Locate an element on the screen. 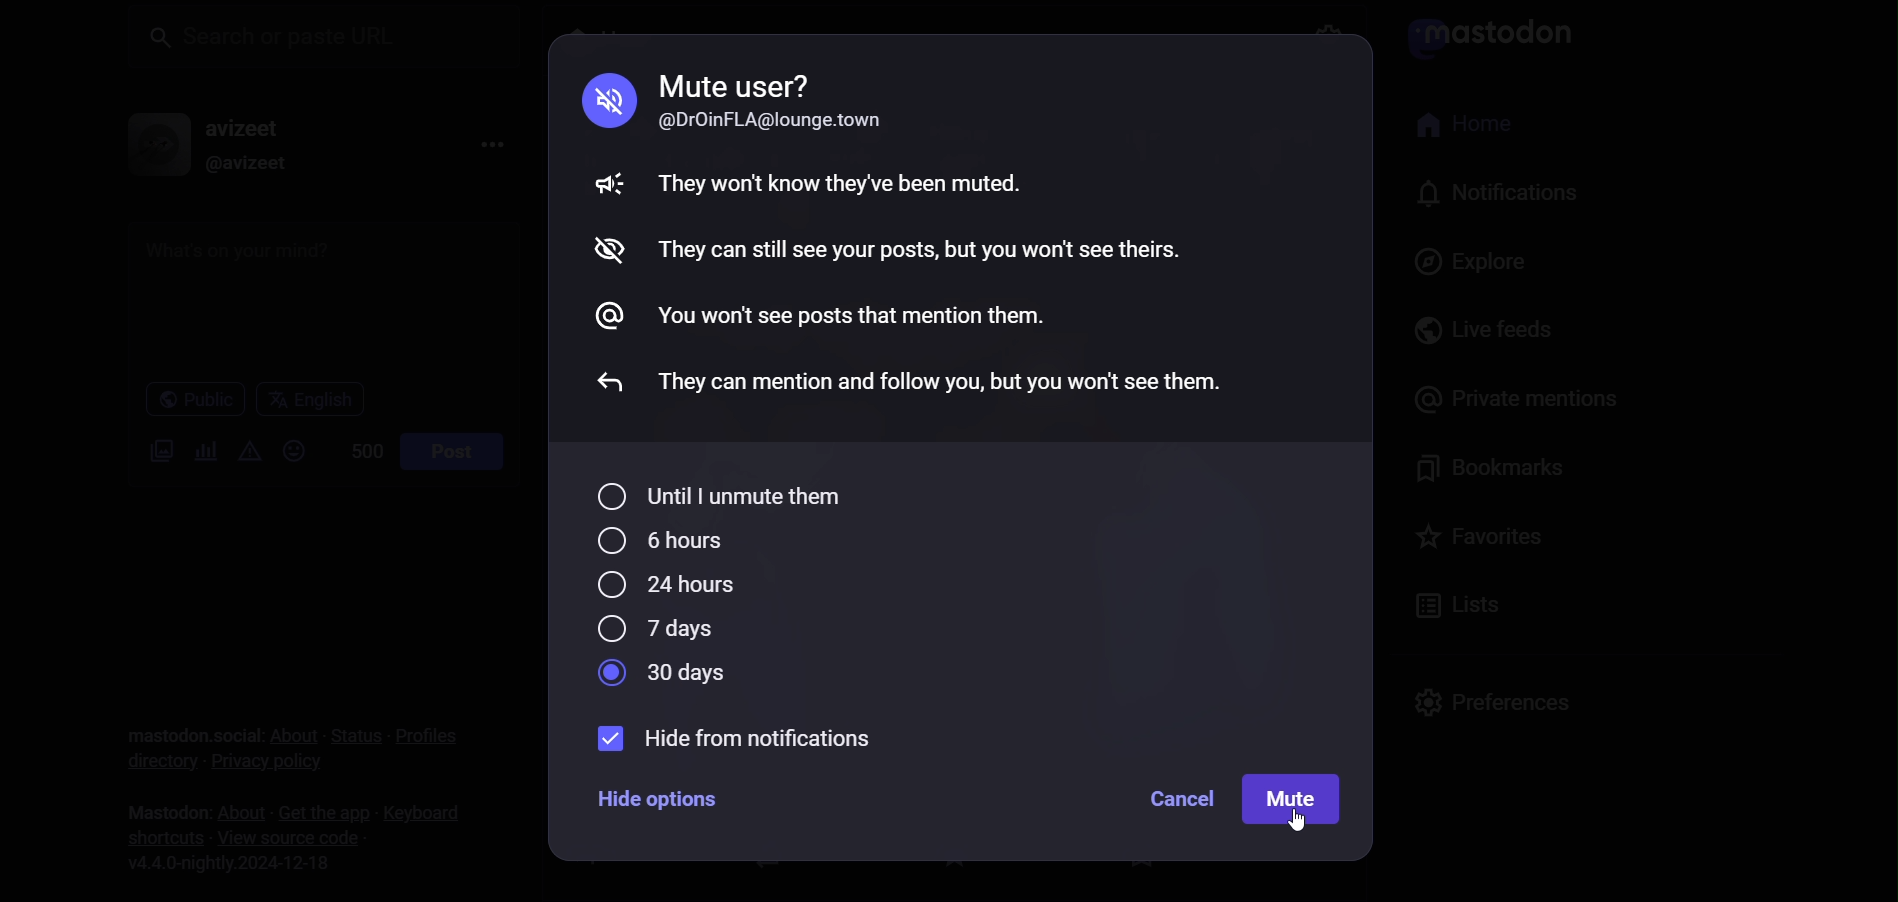  hide from notification is located at coordinates (747, 740).